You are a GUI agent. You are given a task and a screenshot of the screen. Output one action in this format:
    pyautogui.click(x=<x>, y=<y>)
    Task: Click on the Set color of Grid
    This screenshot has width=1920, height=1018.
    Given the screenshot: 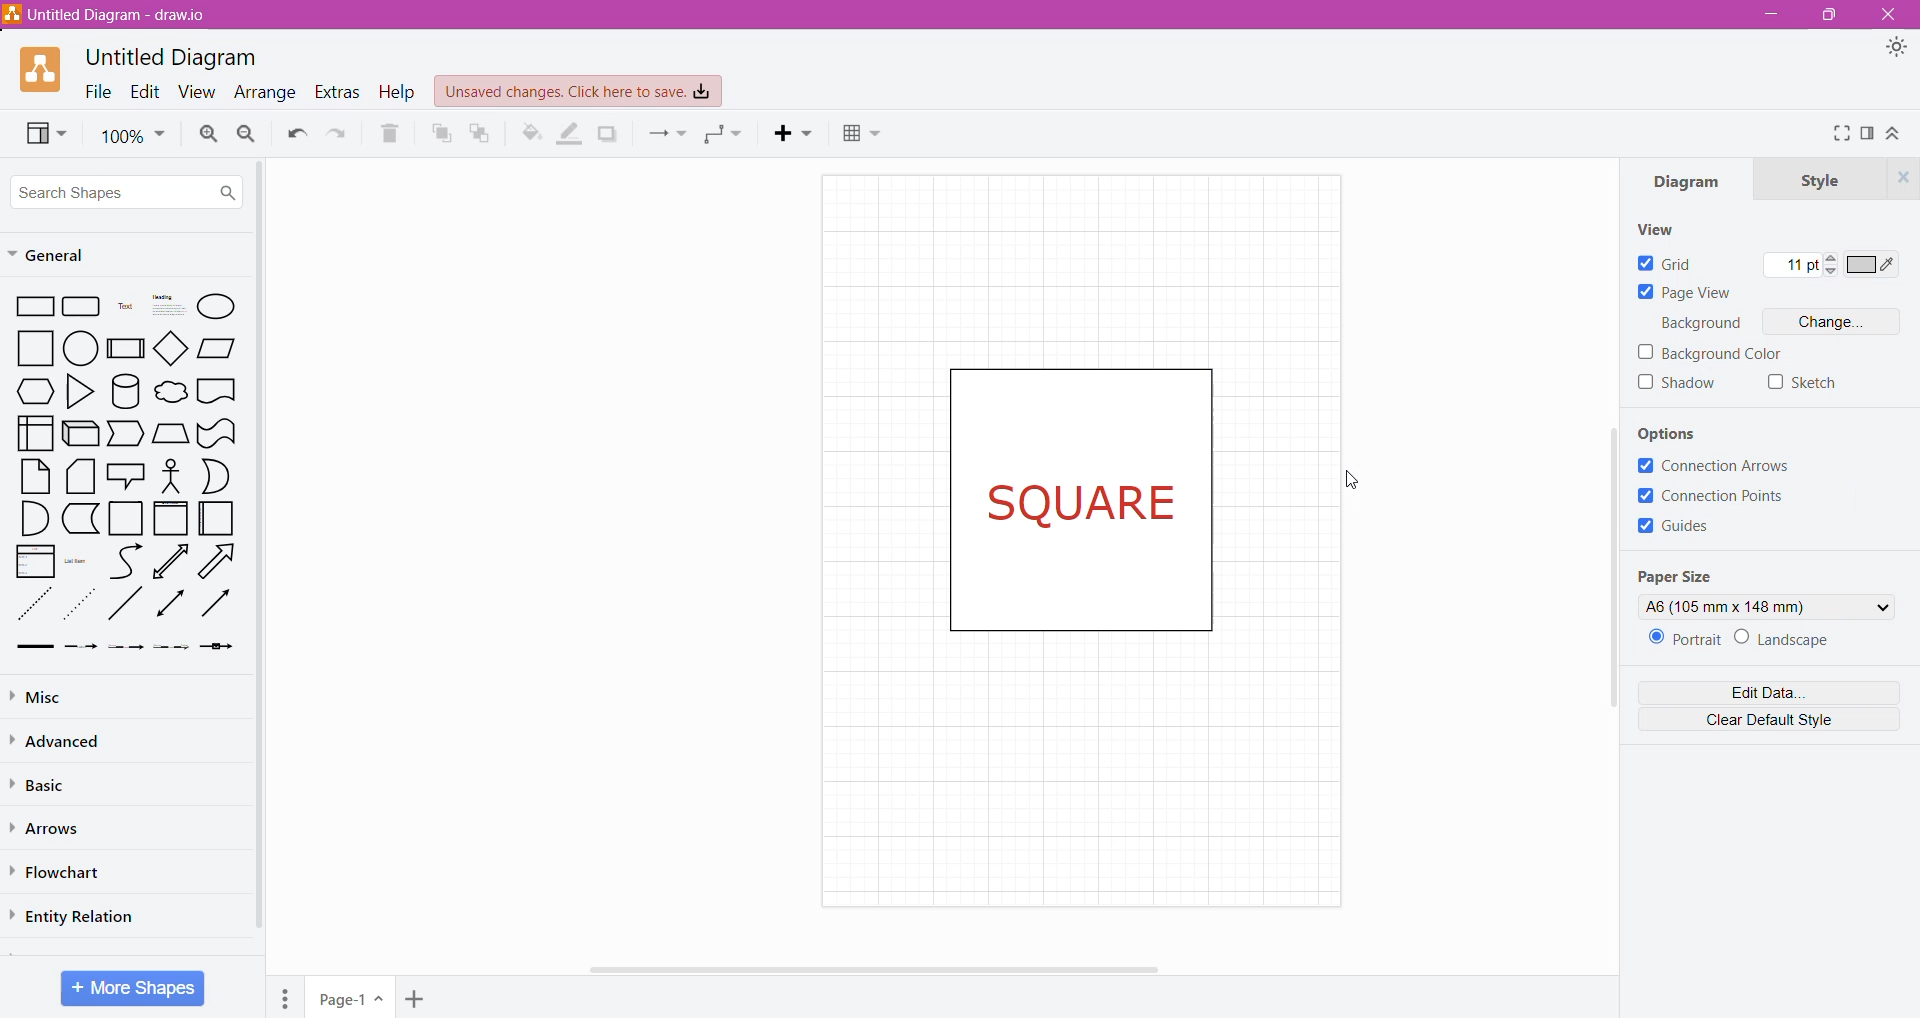 What is the action you would take?
    pyautogui.click(x=1875, y=268)
    